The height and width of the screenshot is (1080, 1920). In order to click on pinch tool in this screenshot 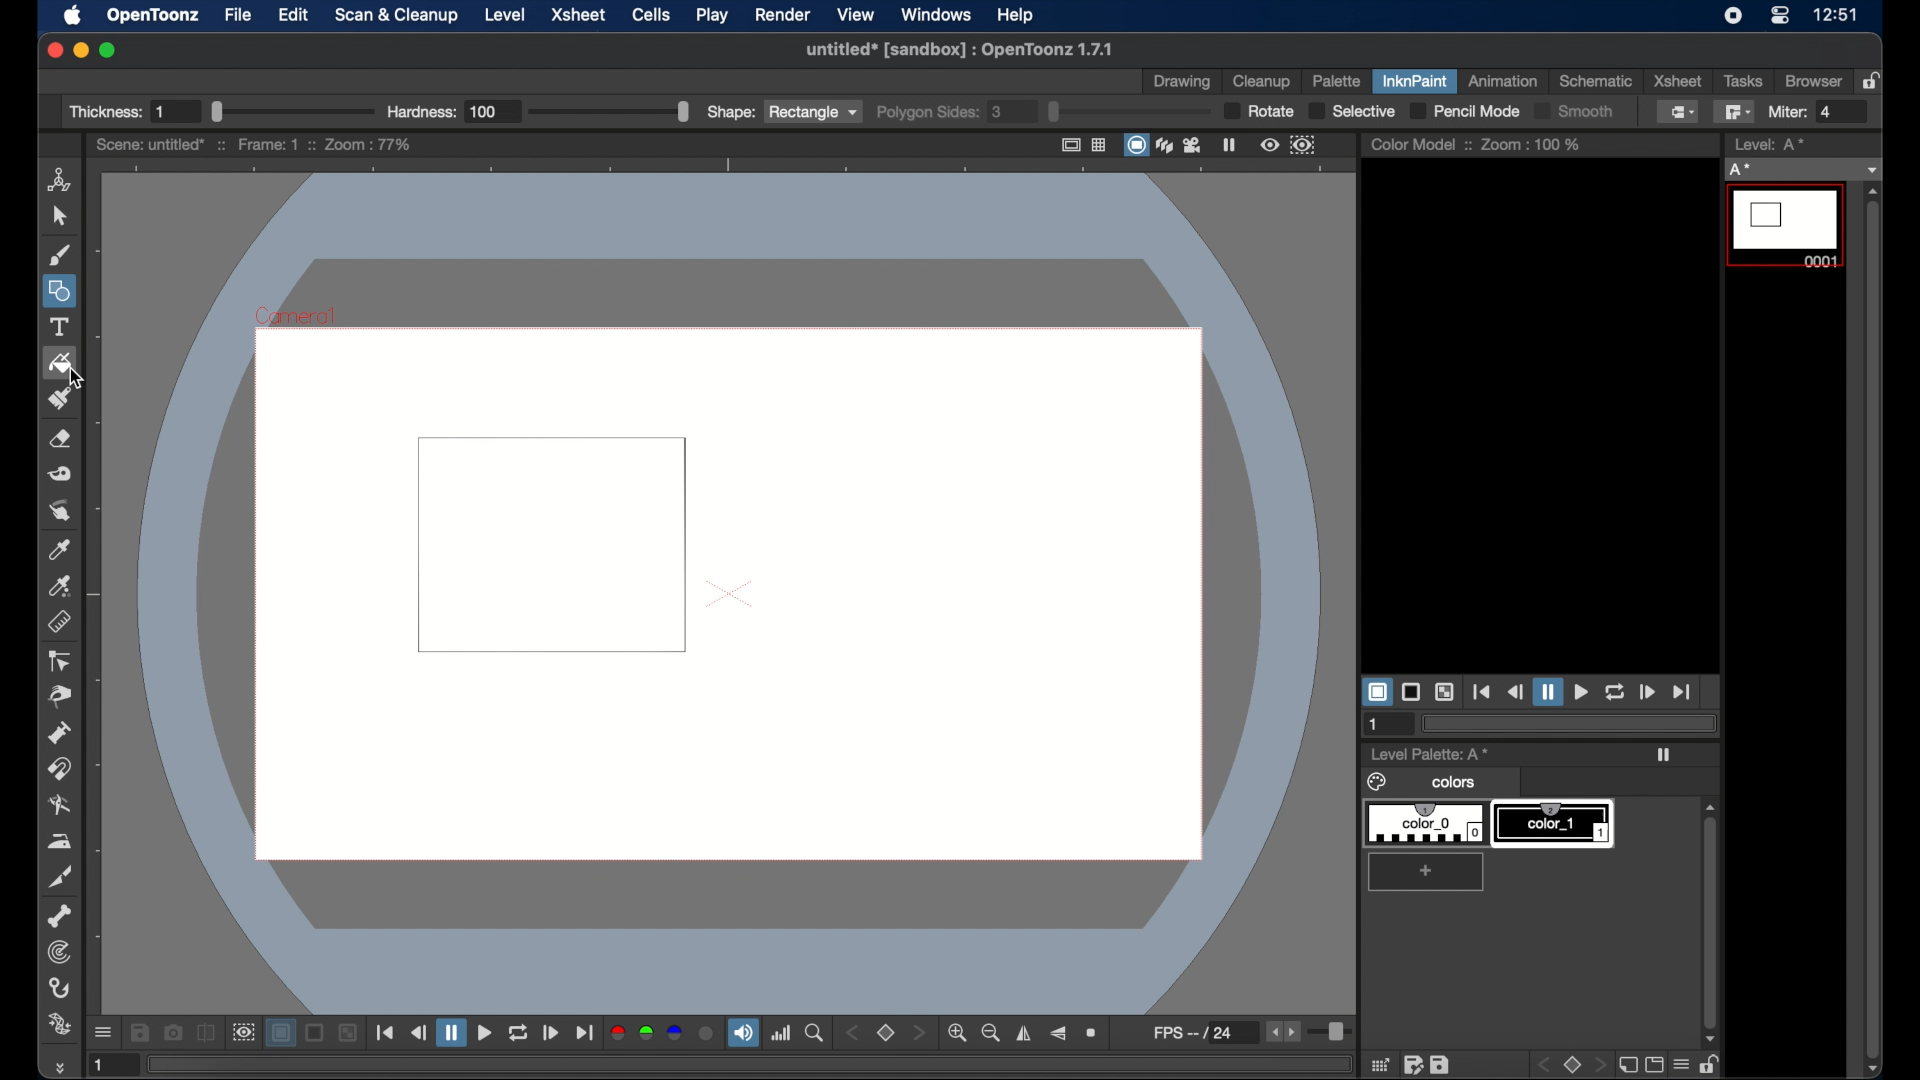, I will do `click(60, 696)`.